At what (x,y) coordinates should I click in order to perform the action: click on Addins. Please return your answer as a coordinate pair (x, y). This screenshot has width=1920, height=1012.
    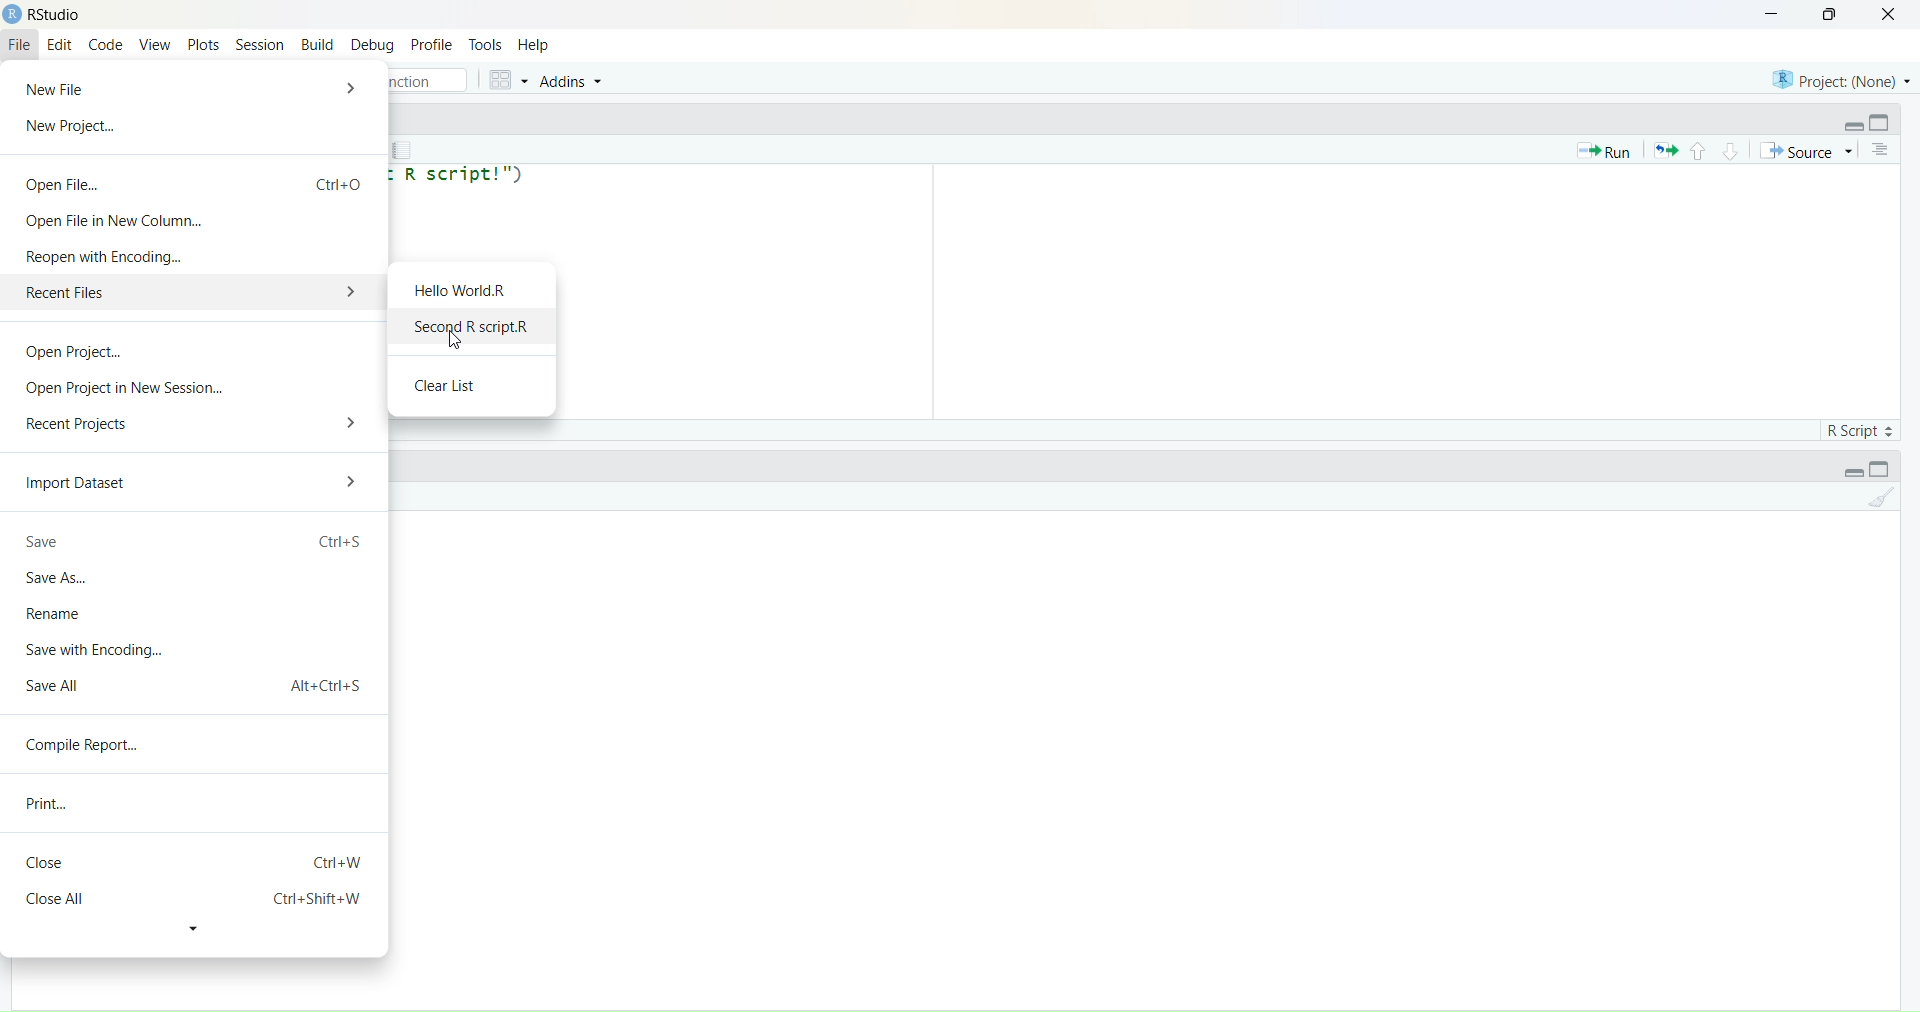
    Looking at the image, I should click on (573, 81).